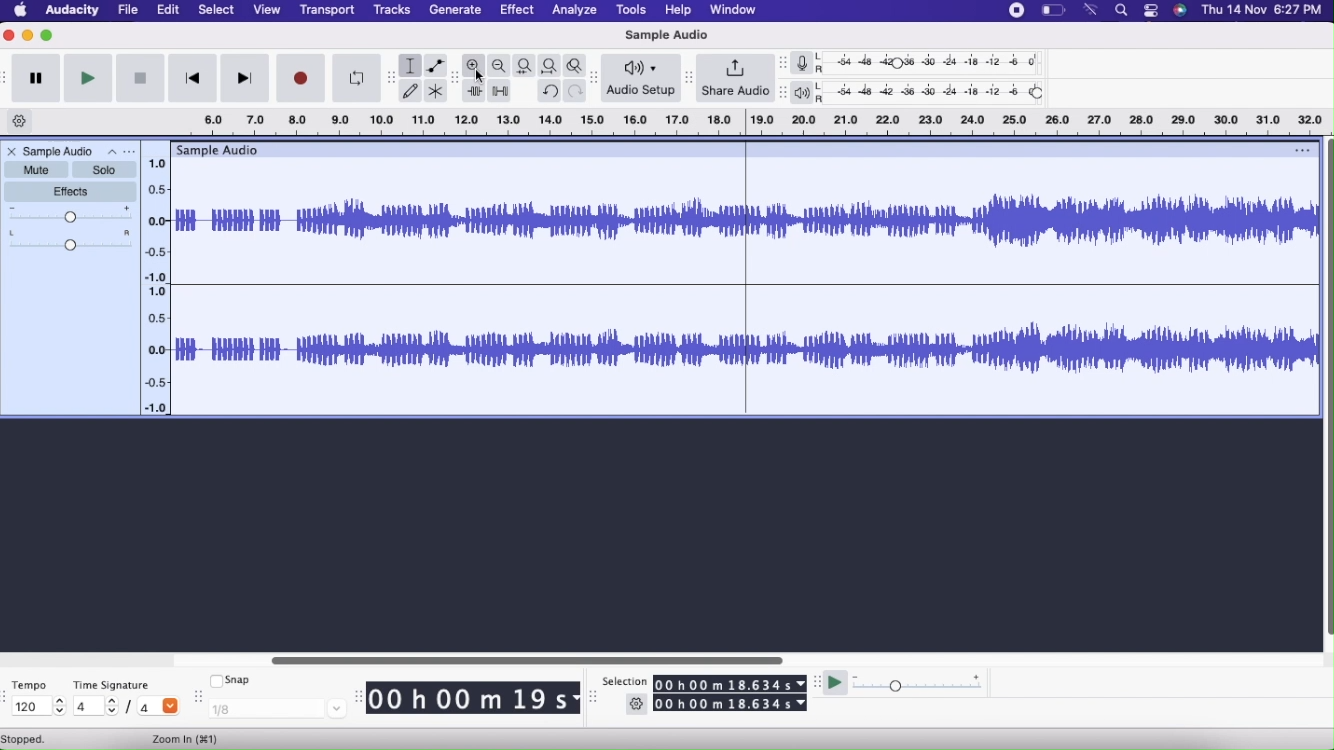  I want to click on Close, so click(9, 37).